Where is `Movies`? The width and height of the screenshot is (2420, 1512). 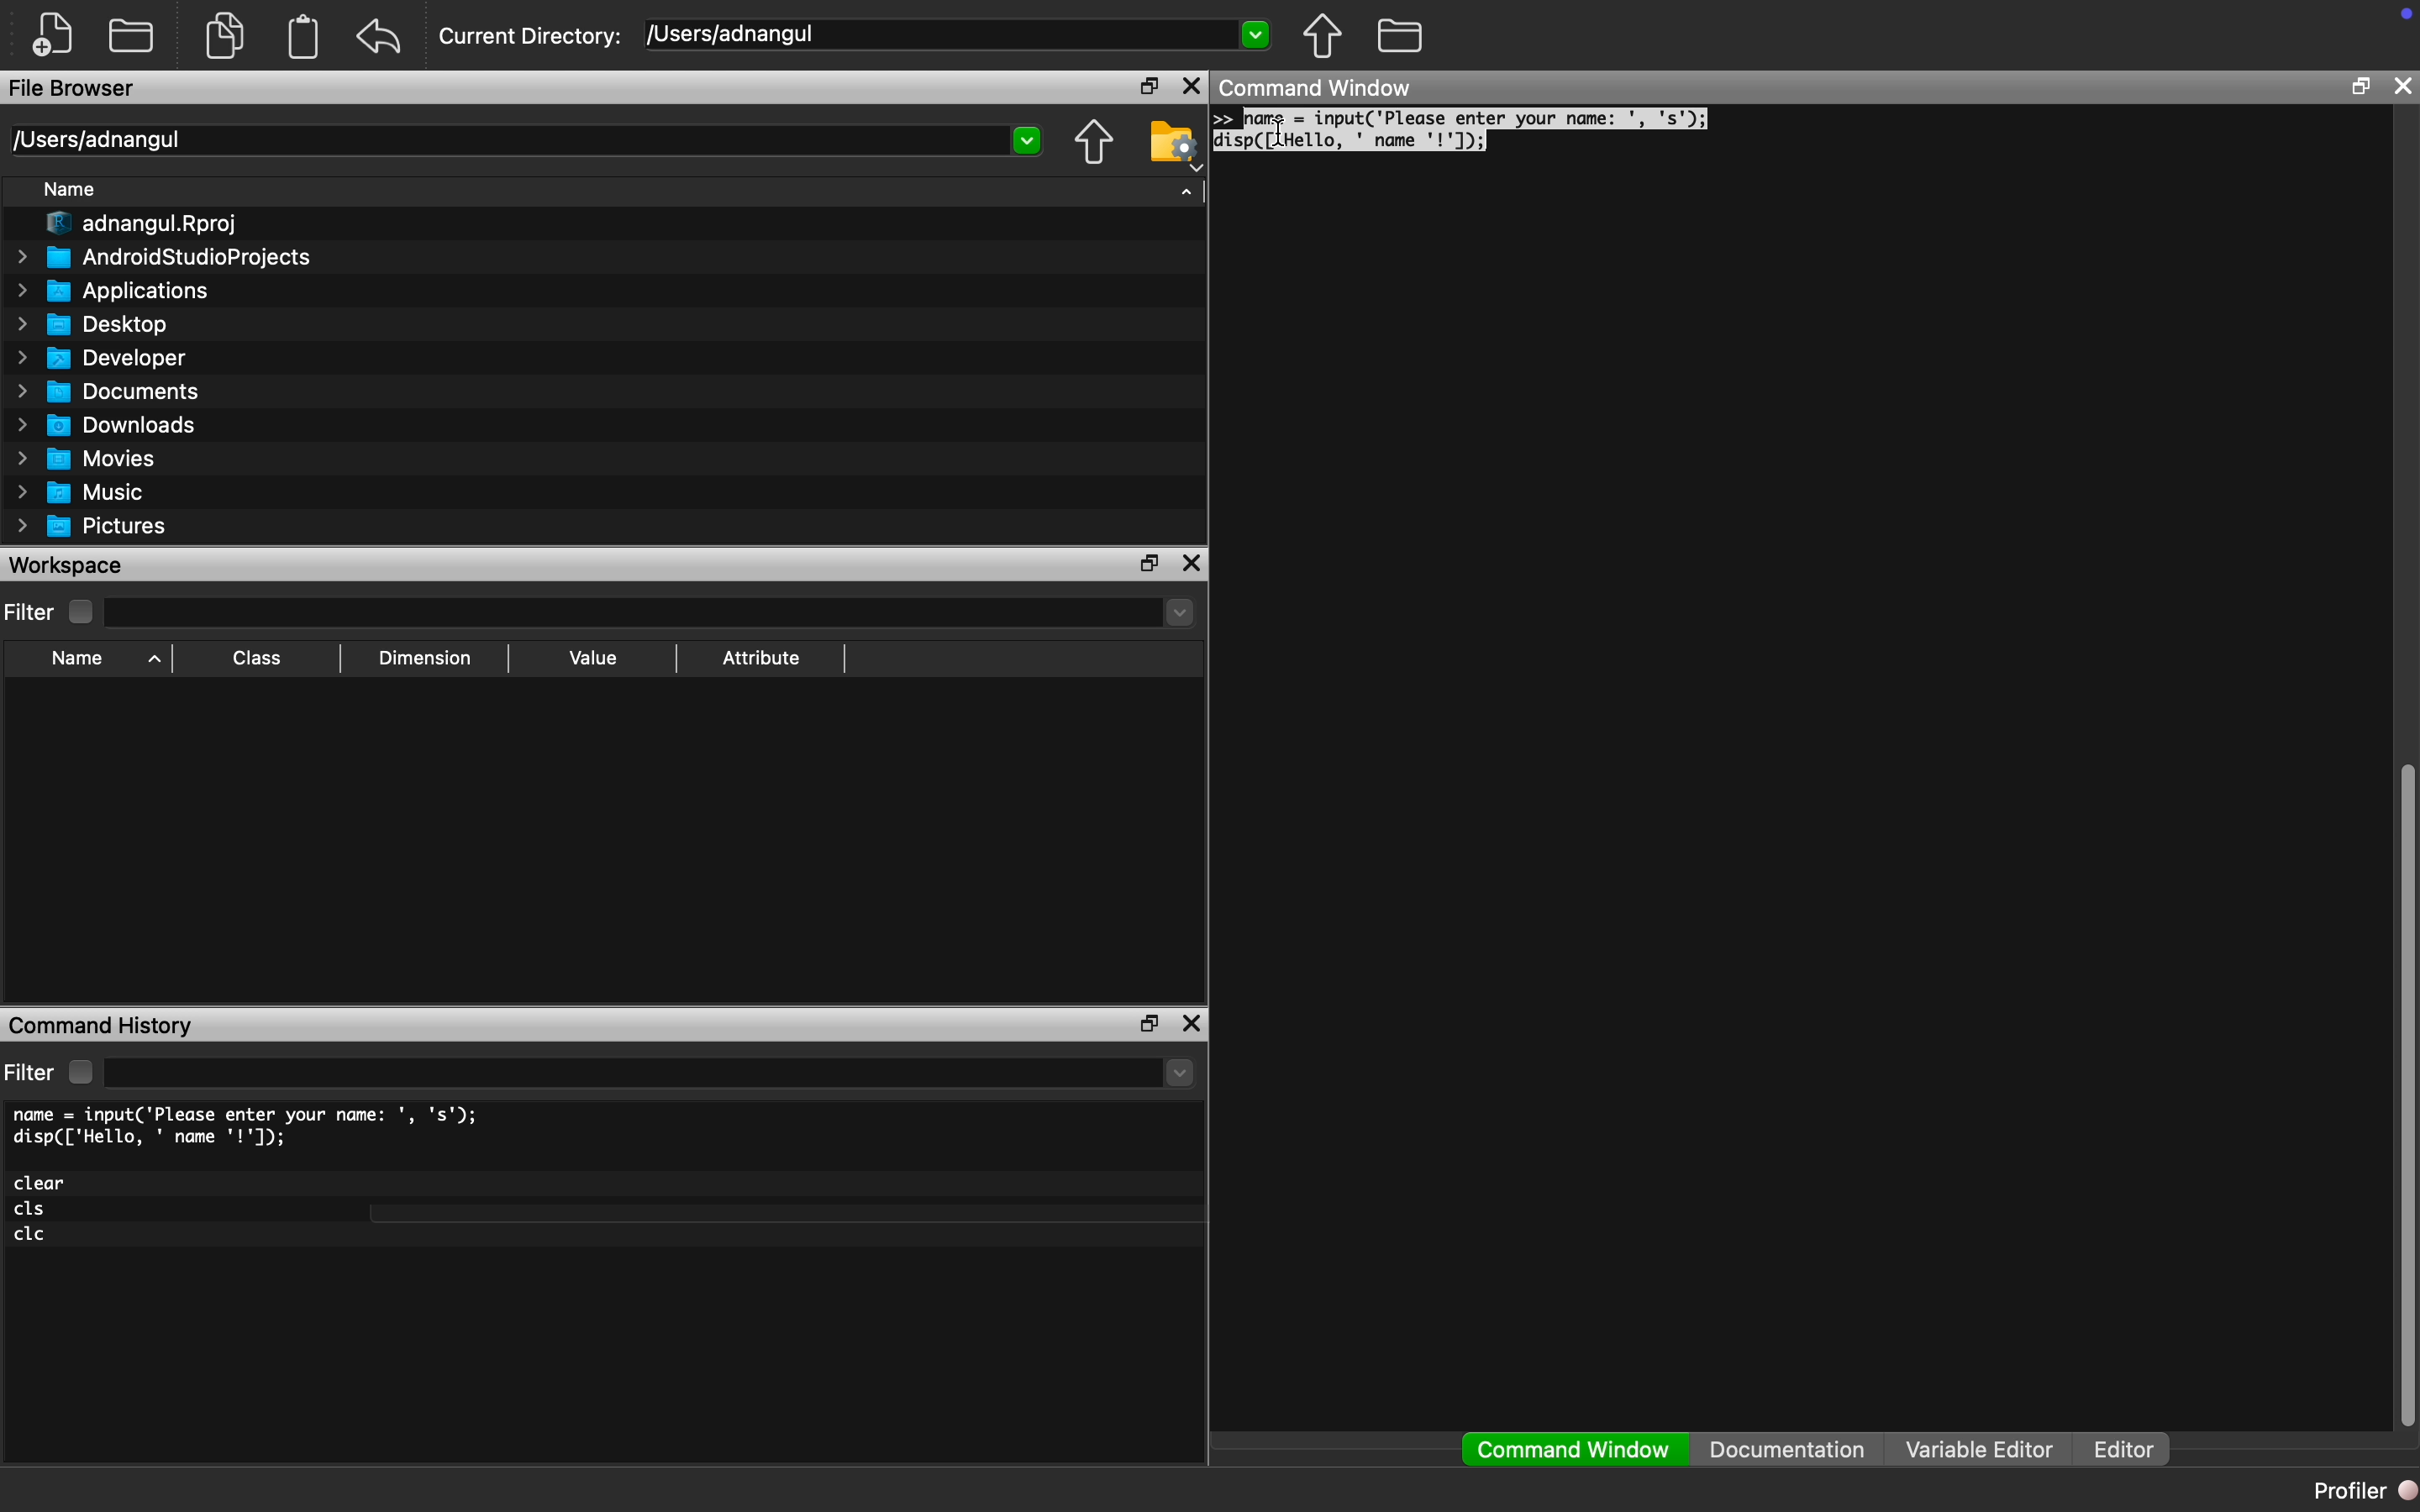
Movies is located at coordinates (81, 458).